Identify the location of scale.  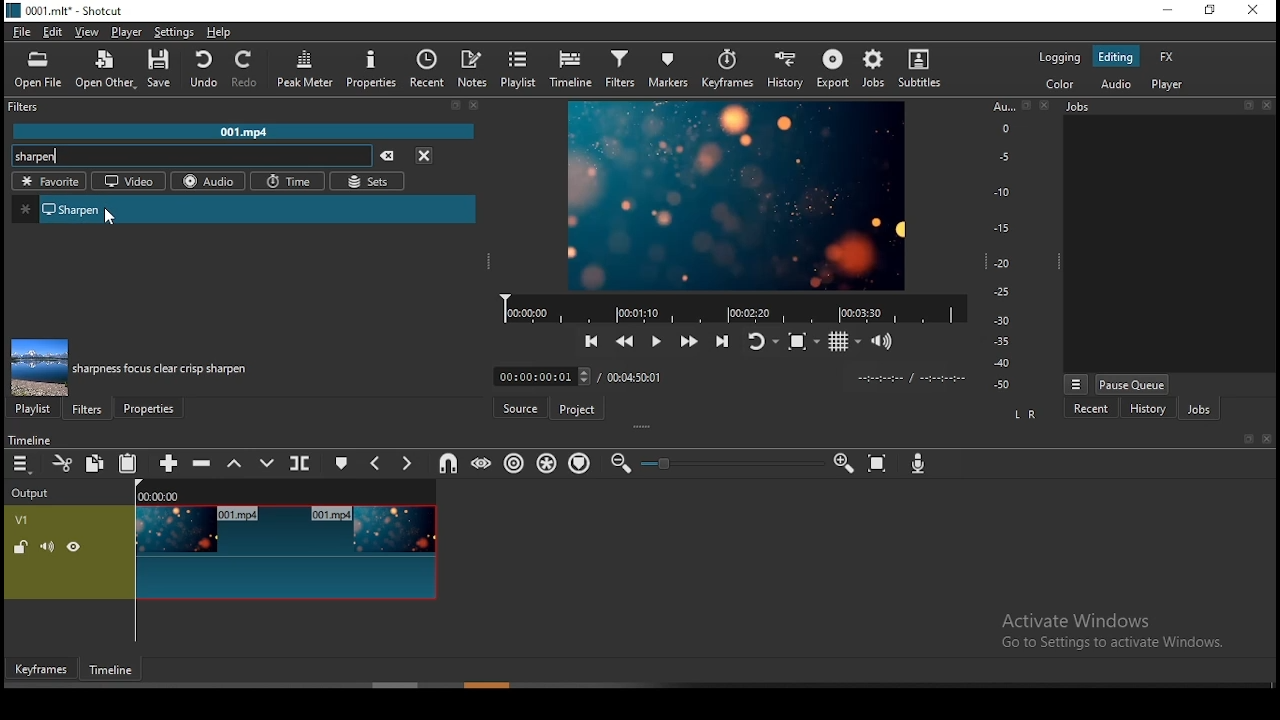
(1007, 247).